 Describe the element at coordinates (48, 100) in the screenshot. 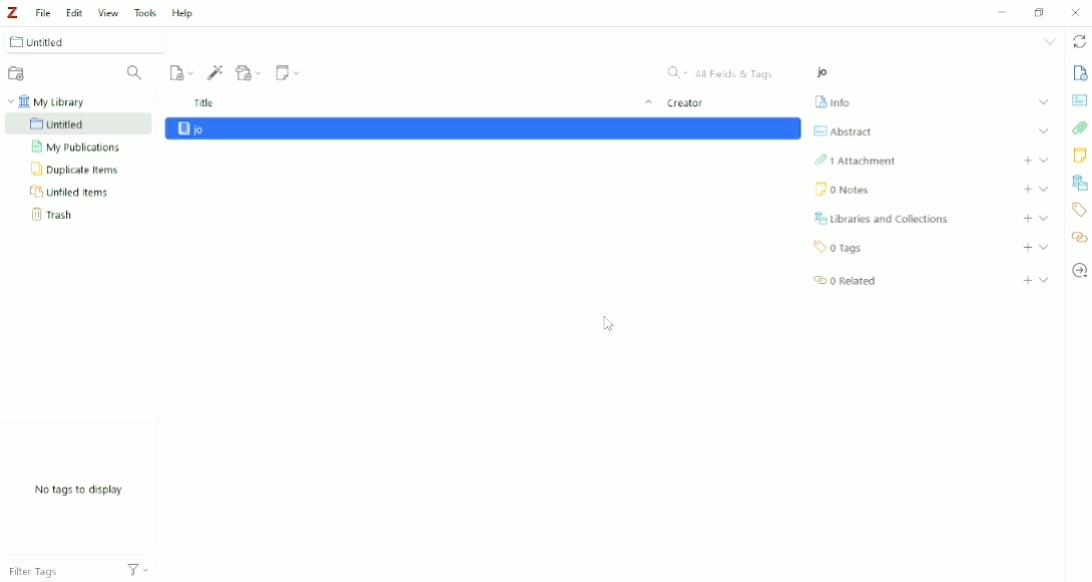

I see `My Library` at that location.